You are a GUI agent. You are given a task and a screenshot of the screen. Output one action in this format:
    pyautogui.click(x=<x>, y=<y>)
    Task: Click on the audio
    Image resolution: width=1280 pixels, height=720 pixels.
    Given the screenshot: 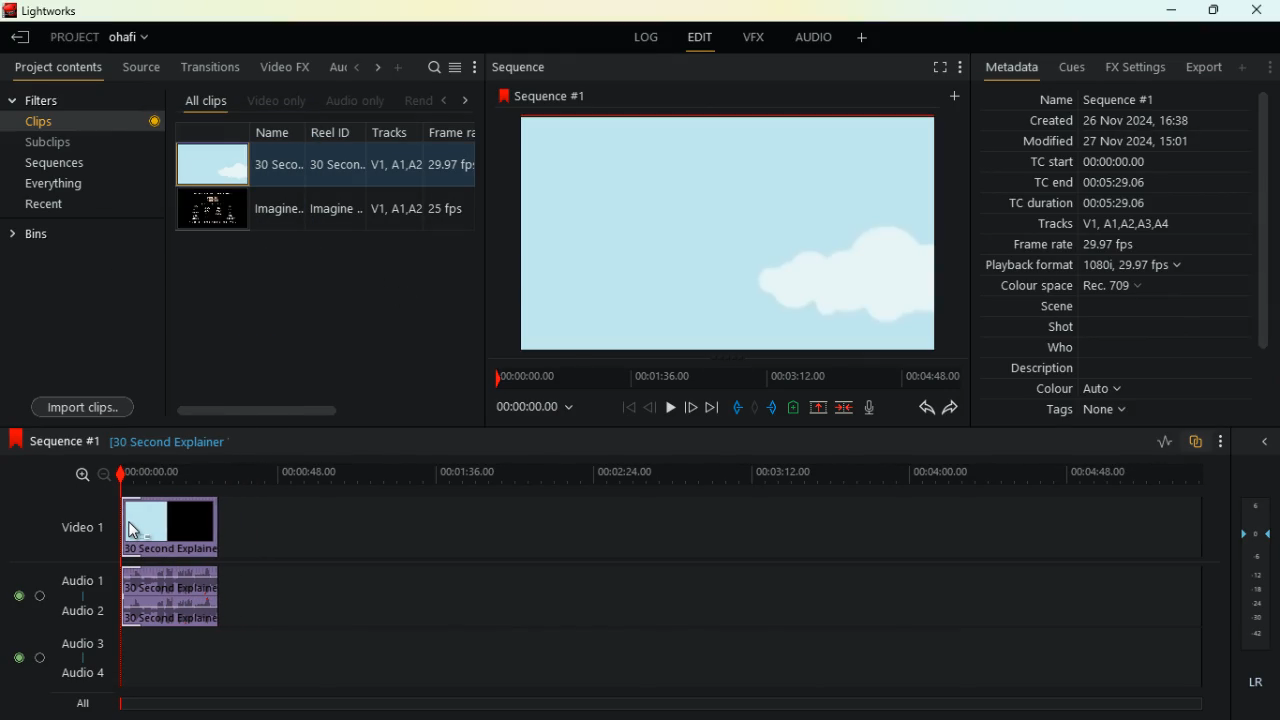 What is the action you would take?
    pyautogui.click(x=808, y=37)
    